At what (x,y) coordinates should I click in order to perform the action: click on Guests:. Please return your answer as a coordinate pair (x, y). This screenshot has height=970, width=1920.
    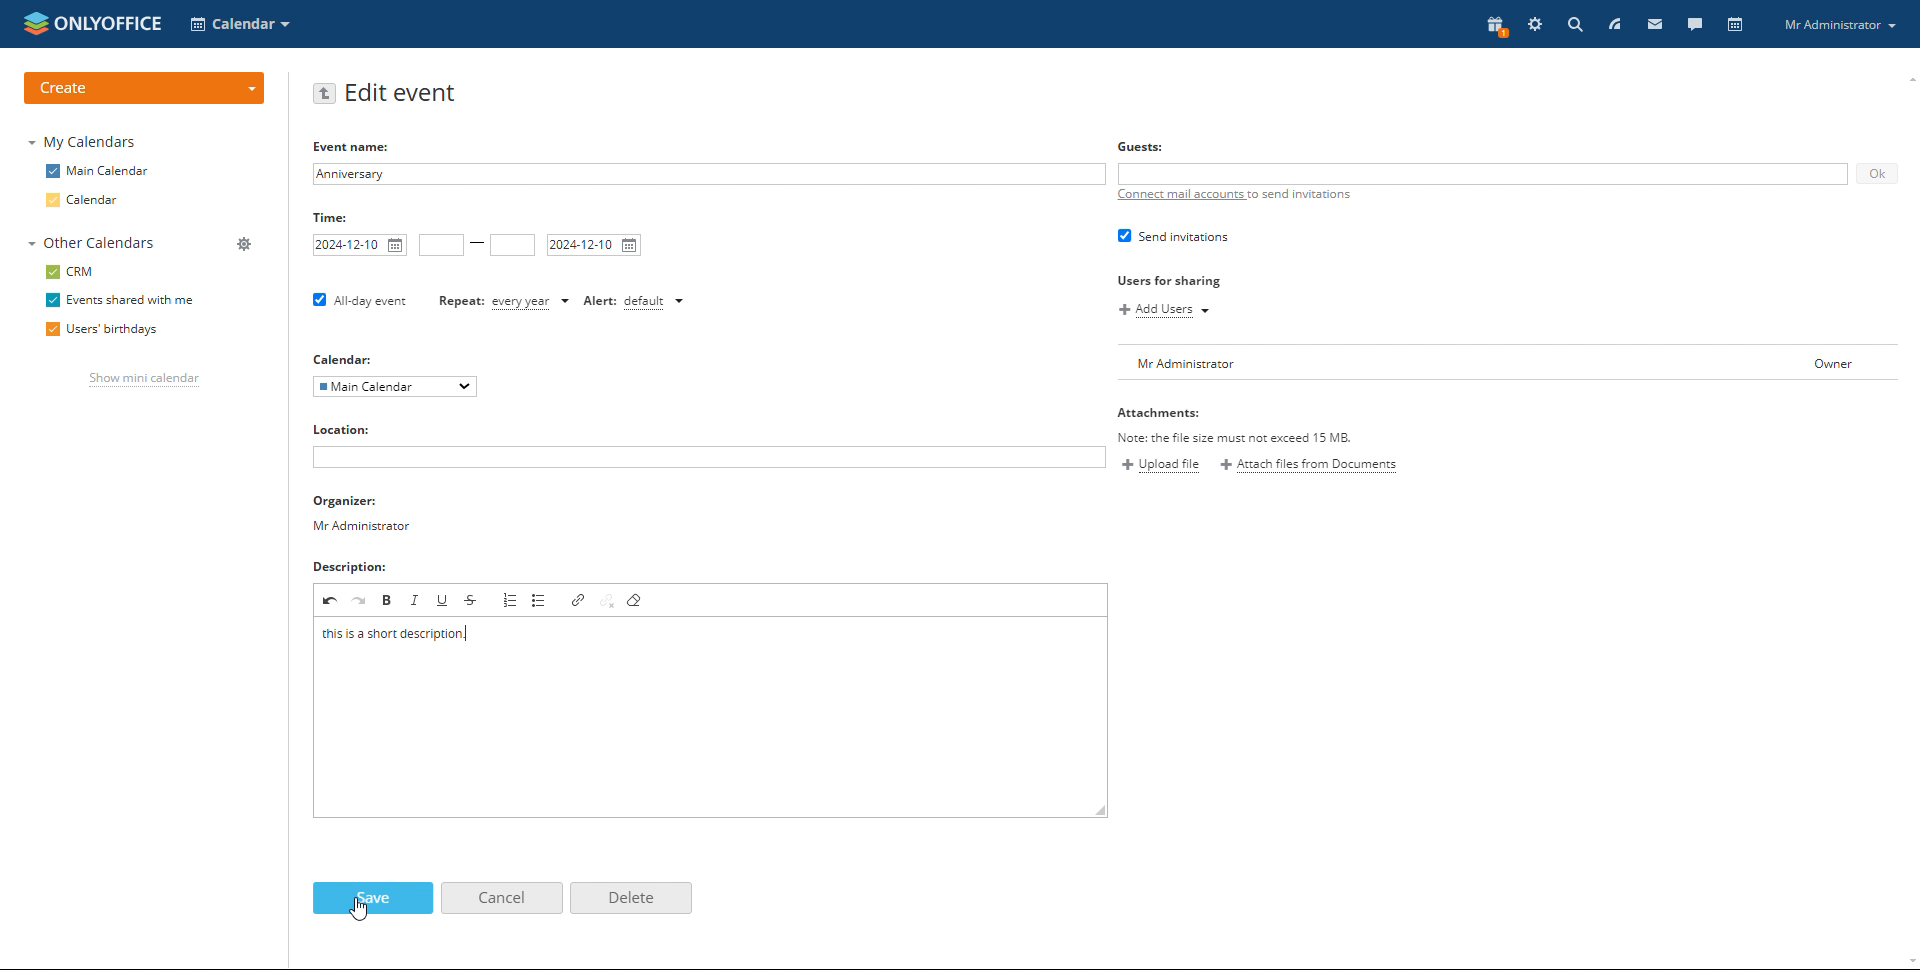
    Looking at the image, I should click on (1140, 145).